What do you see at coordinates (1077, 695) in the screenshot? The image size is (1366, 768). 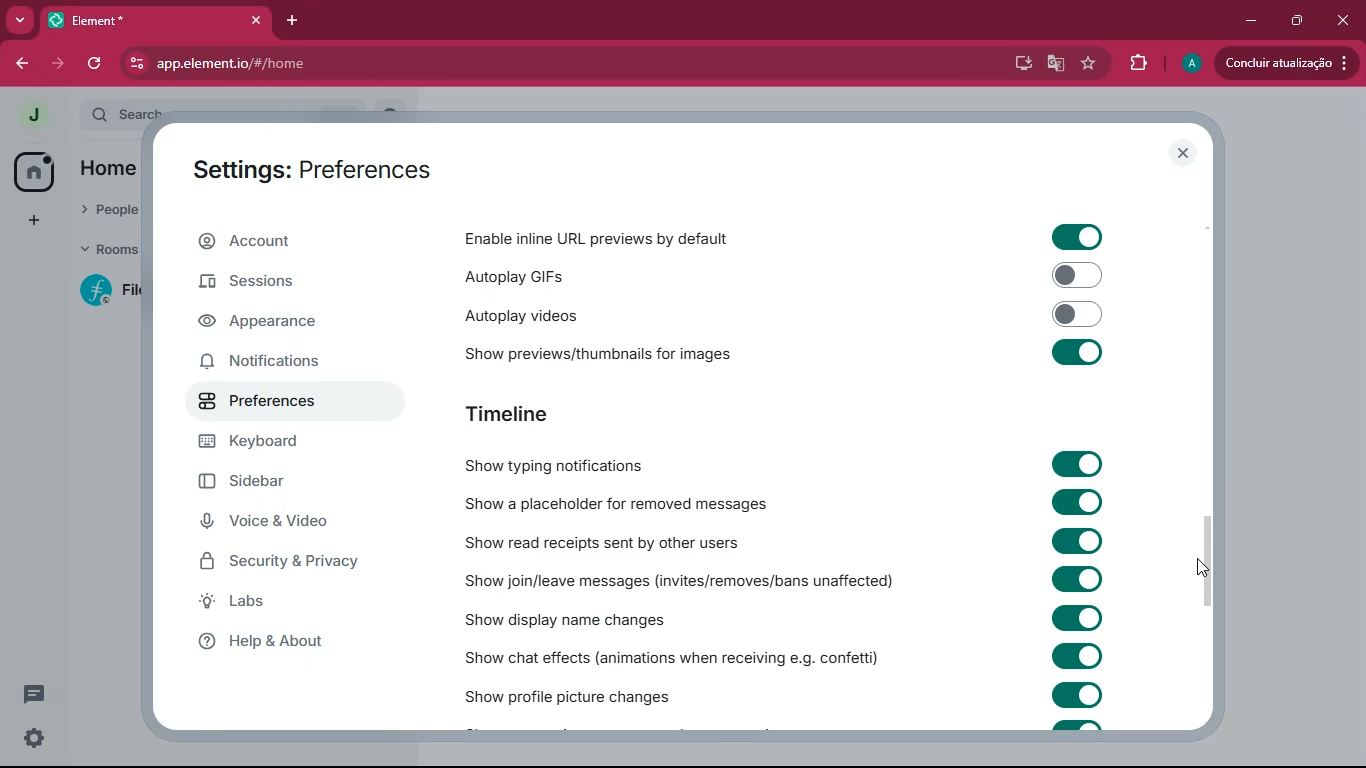 I see `toggle on/off` at bounding box center [1077, 695].